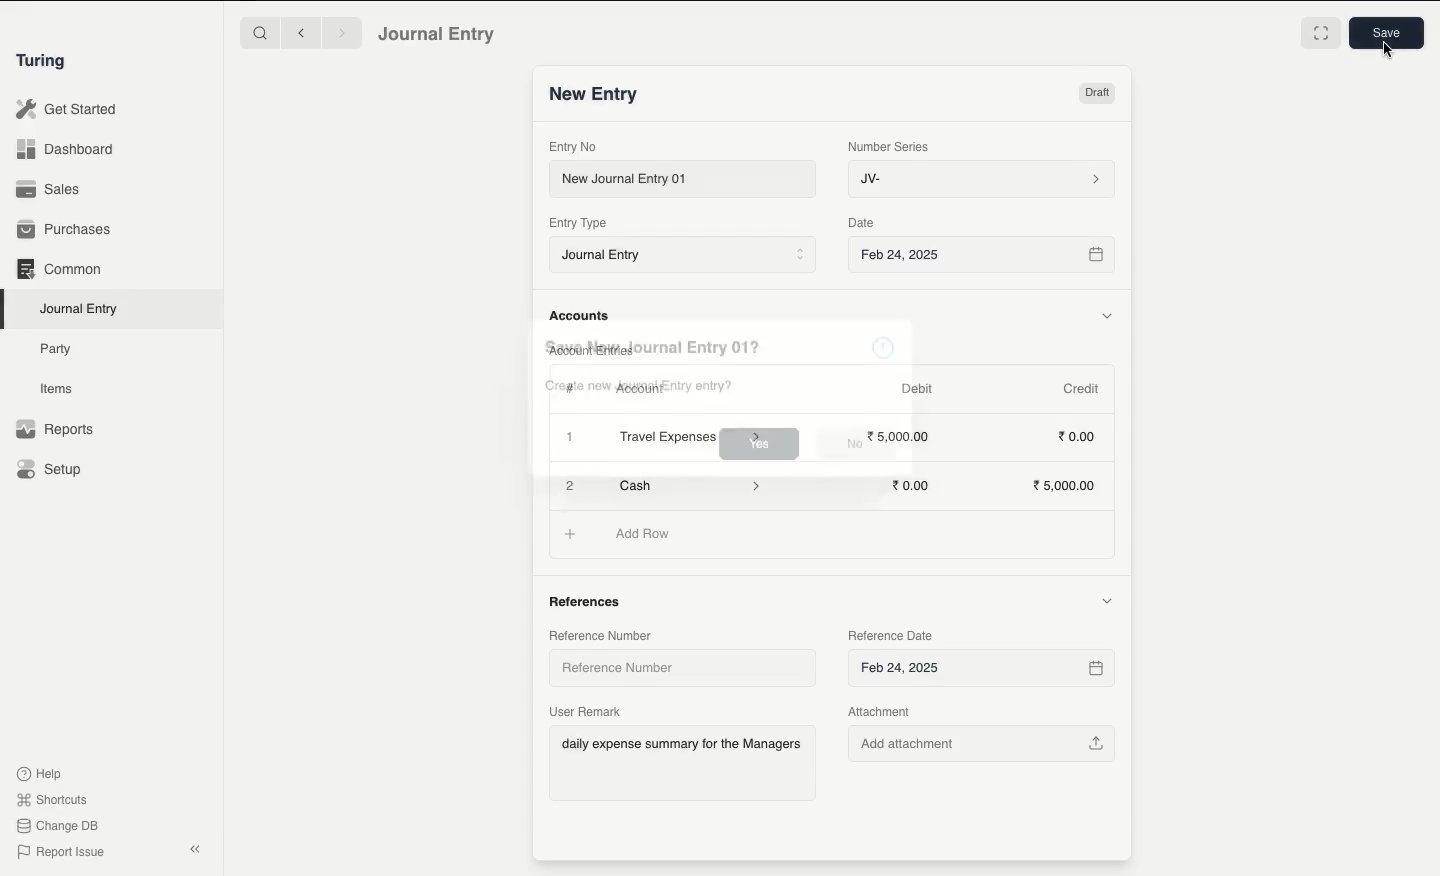 Image resolution: width=1440 pixels, height=876 pixels. I want to click on Forward, so click(343, 32).